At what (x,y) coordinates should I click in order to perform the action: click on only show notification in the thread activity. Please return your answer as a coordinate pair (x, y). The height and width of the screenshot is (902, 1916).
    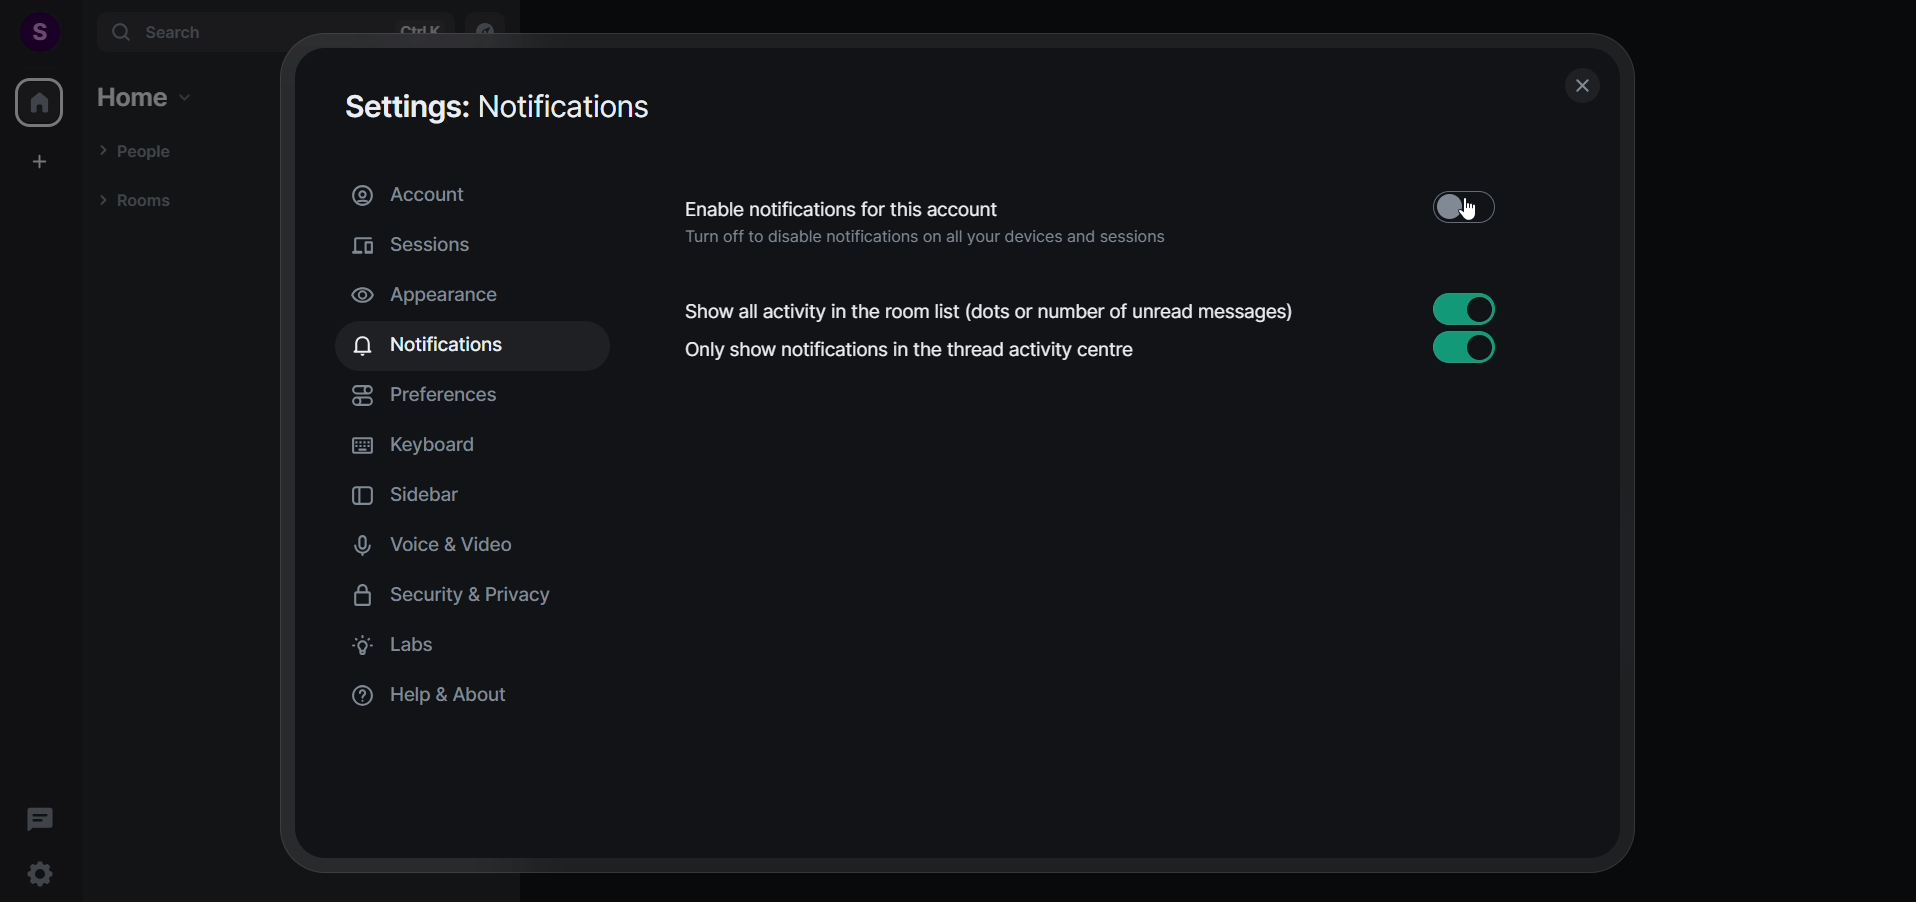
    Looking at the image, I should click on (1106, 352).